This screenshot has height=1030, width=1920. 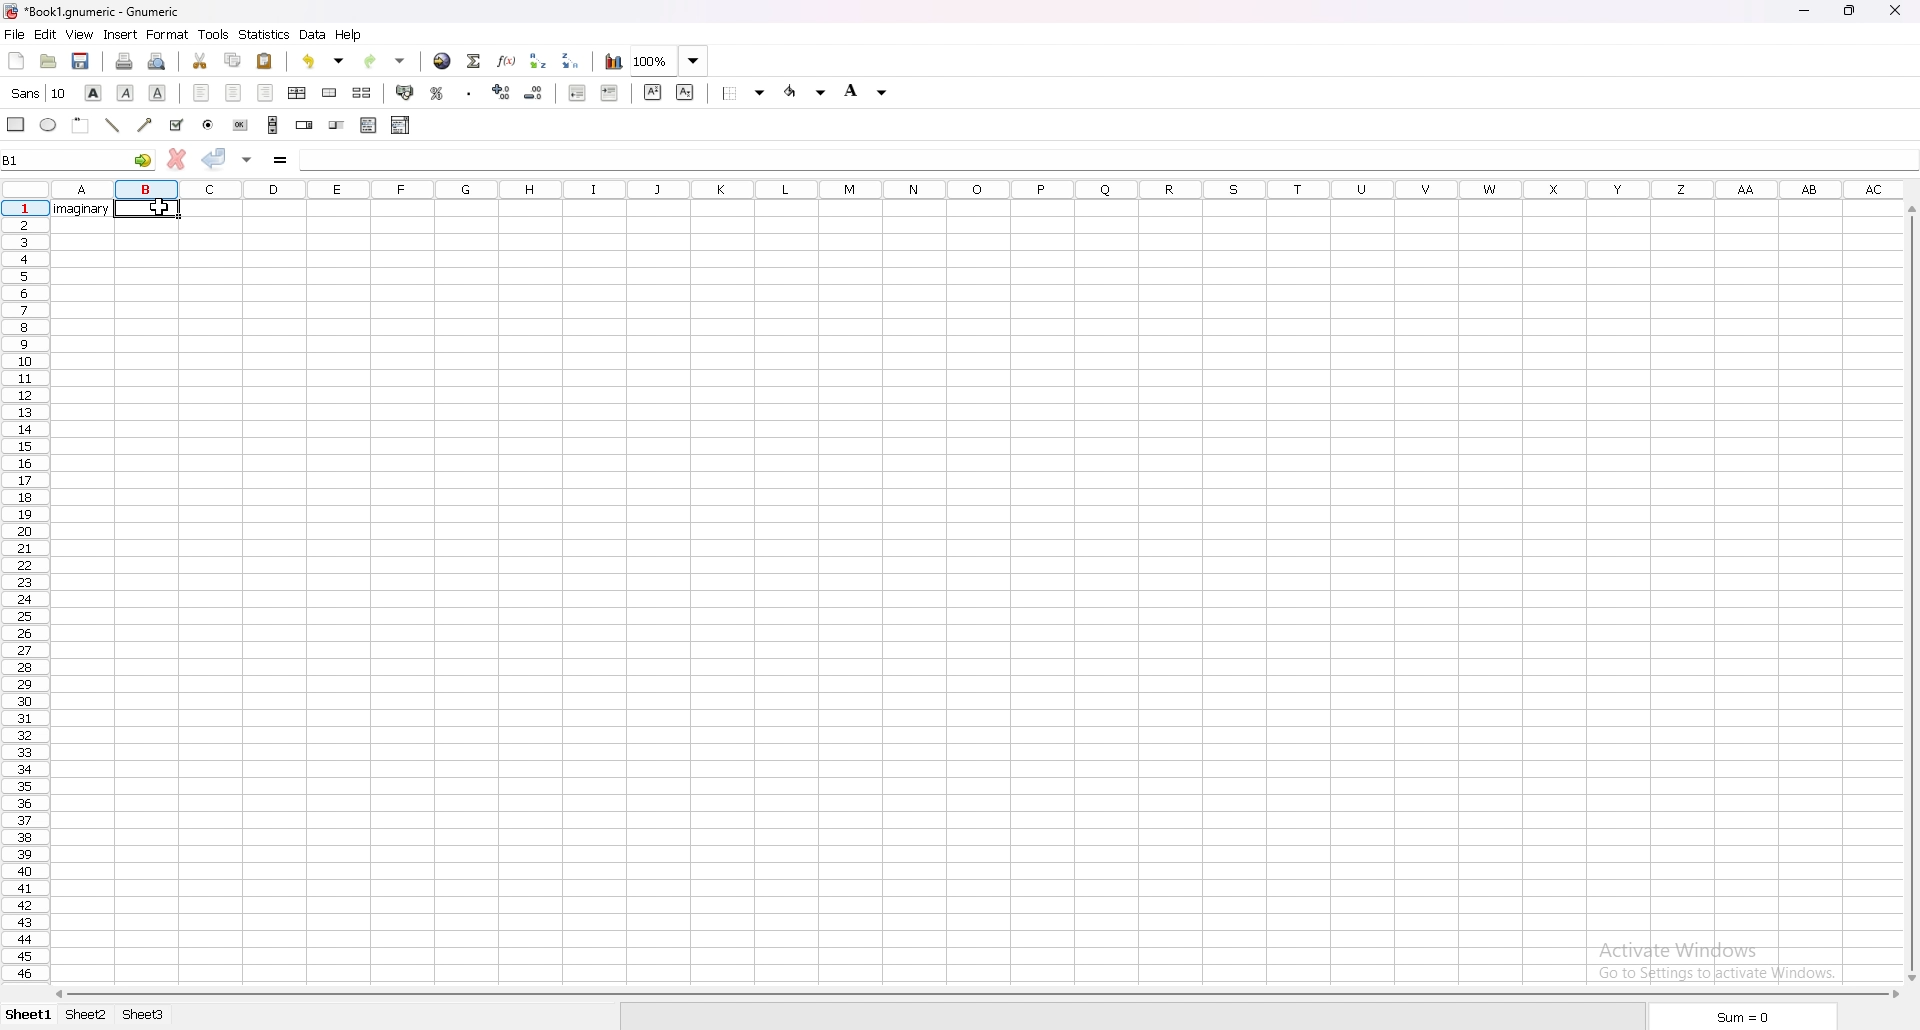 What do you see at coordinates (304, 125) in the screenshot?
I see `spin button` at bounding box center [304, 125].